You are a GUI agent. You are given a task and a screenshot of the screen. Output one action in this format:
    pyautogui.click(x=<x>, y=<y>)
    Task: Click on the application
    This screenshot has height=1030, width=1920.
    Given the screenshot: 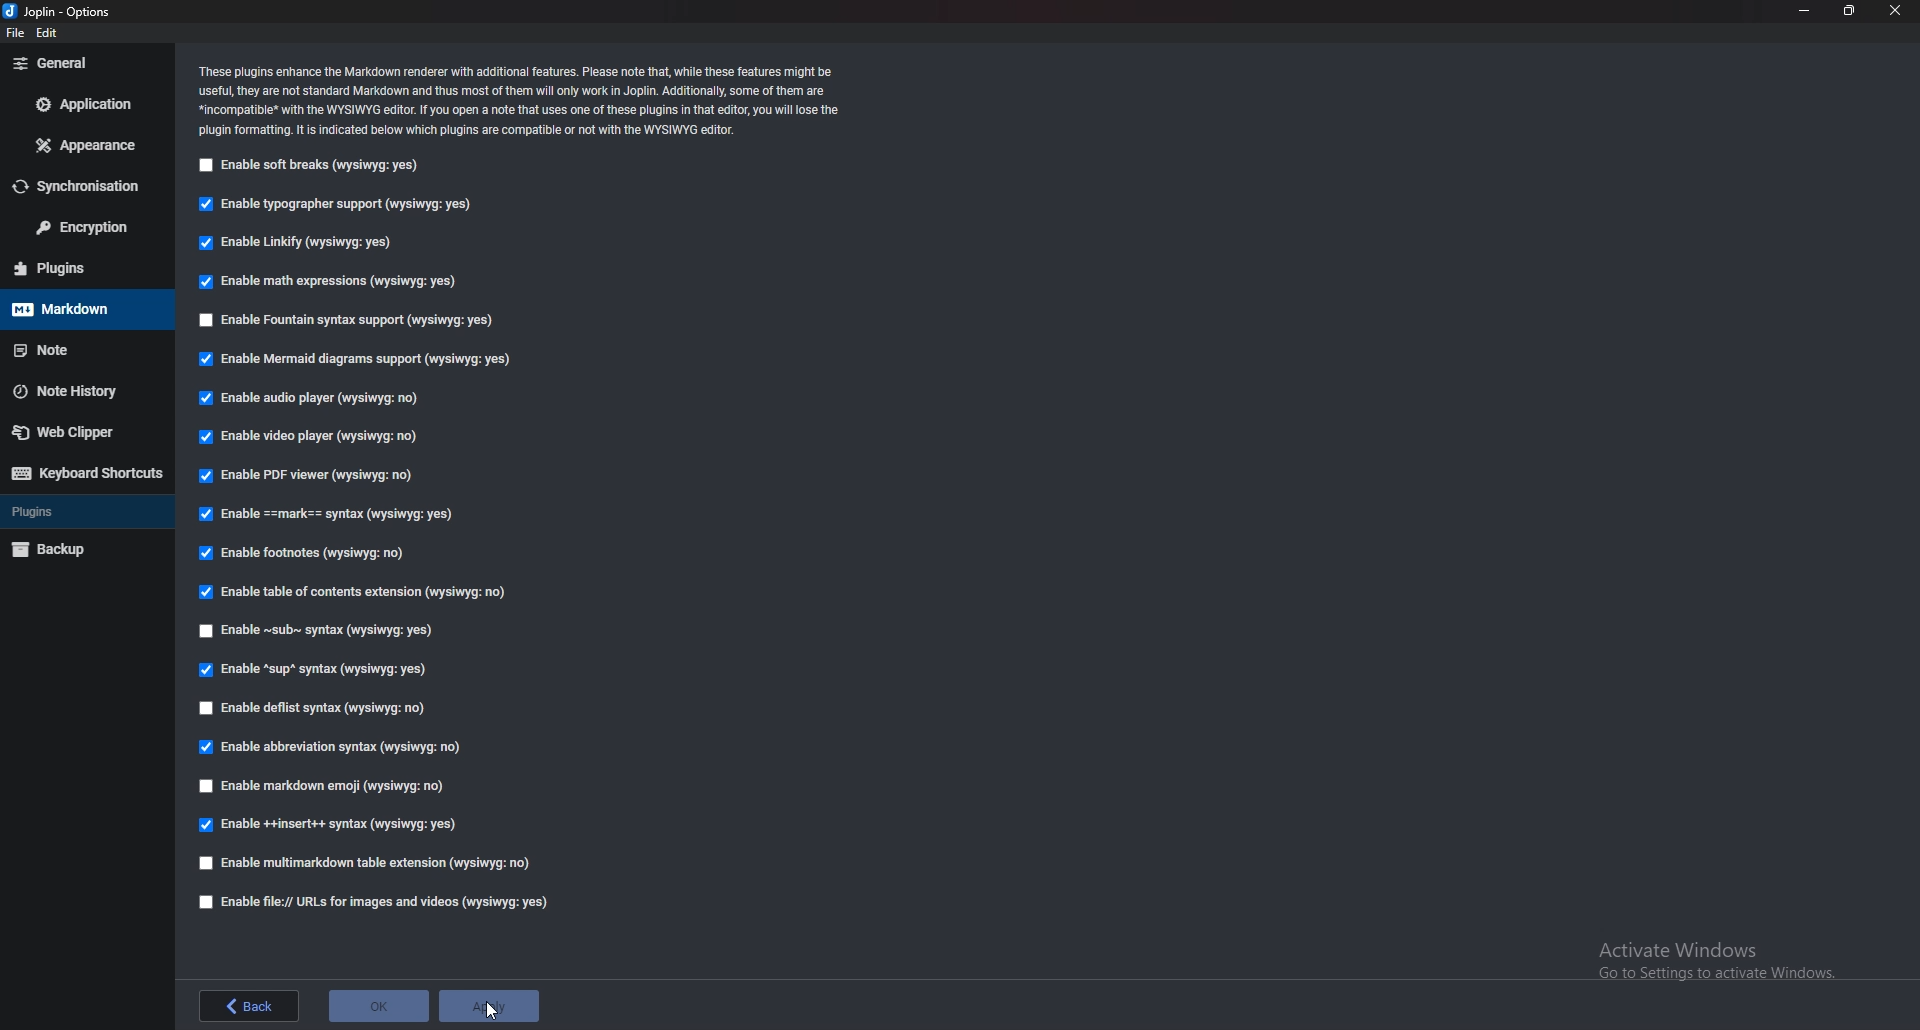 What is the action you would take?
    pyautogui.click(x=83, y=103)
    